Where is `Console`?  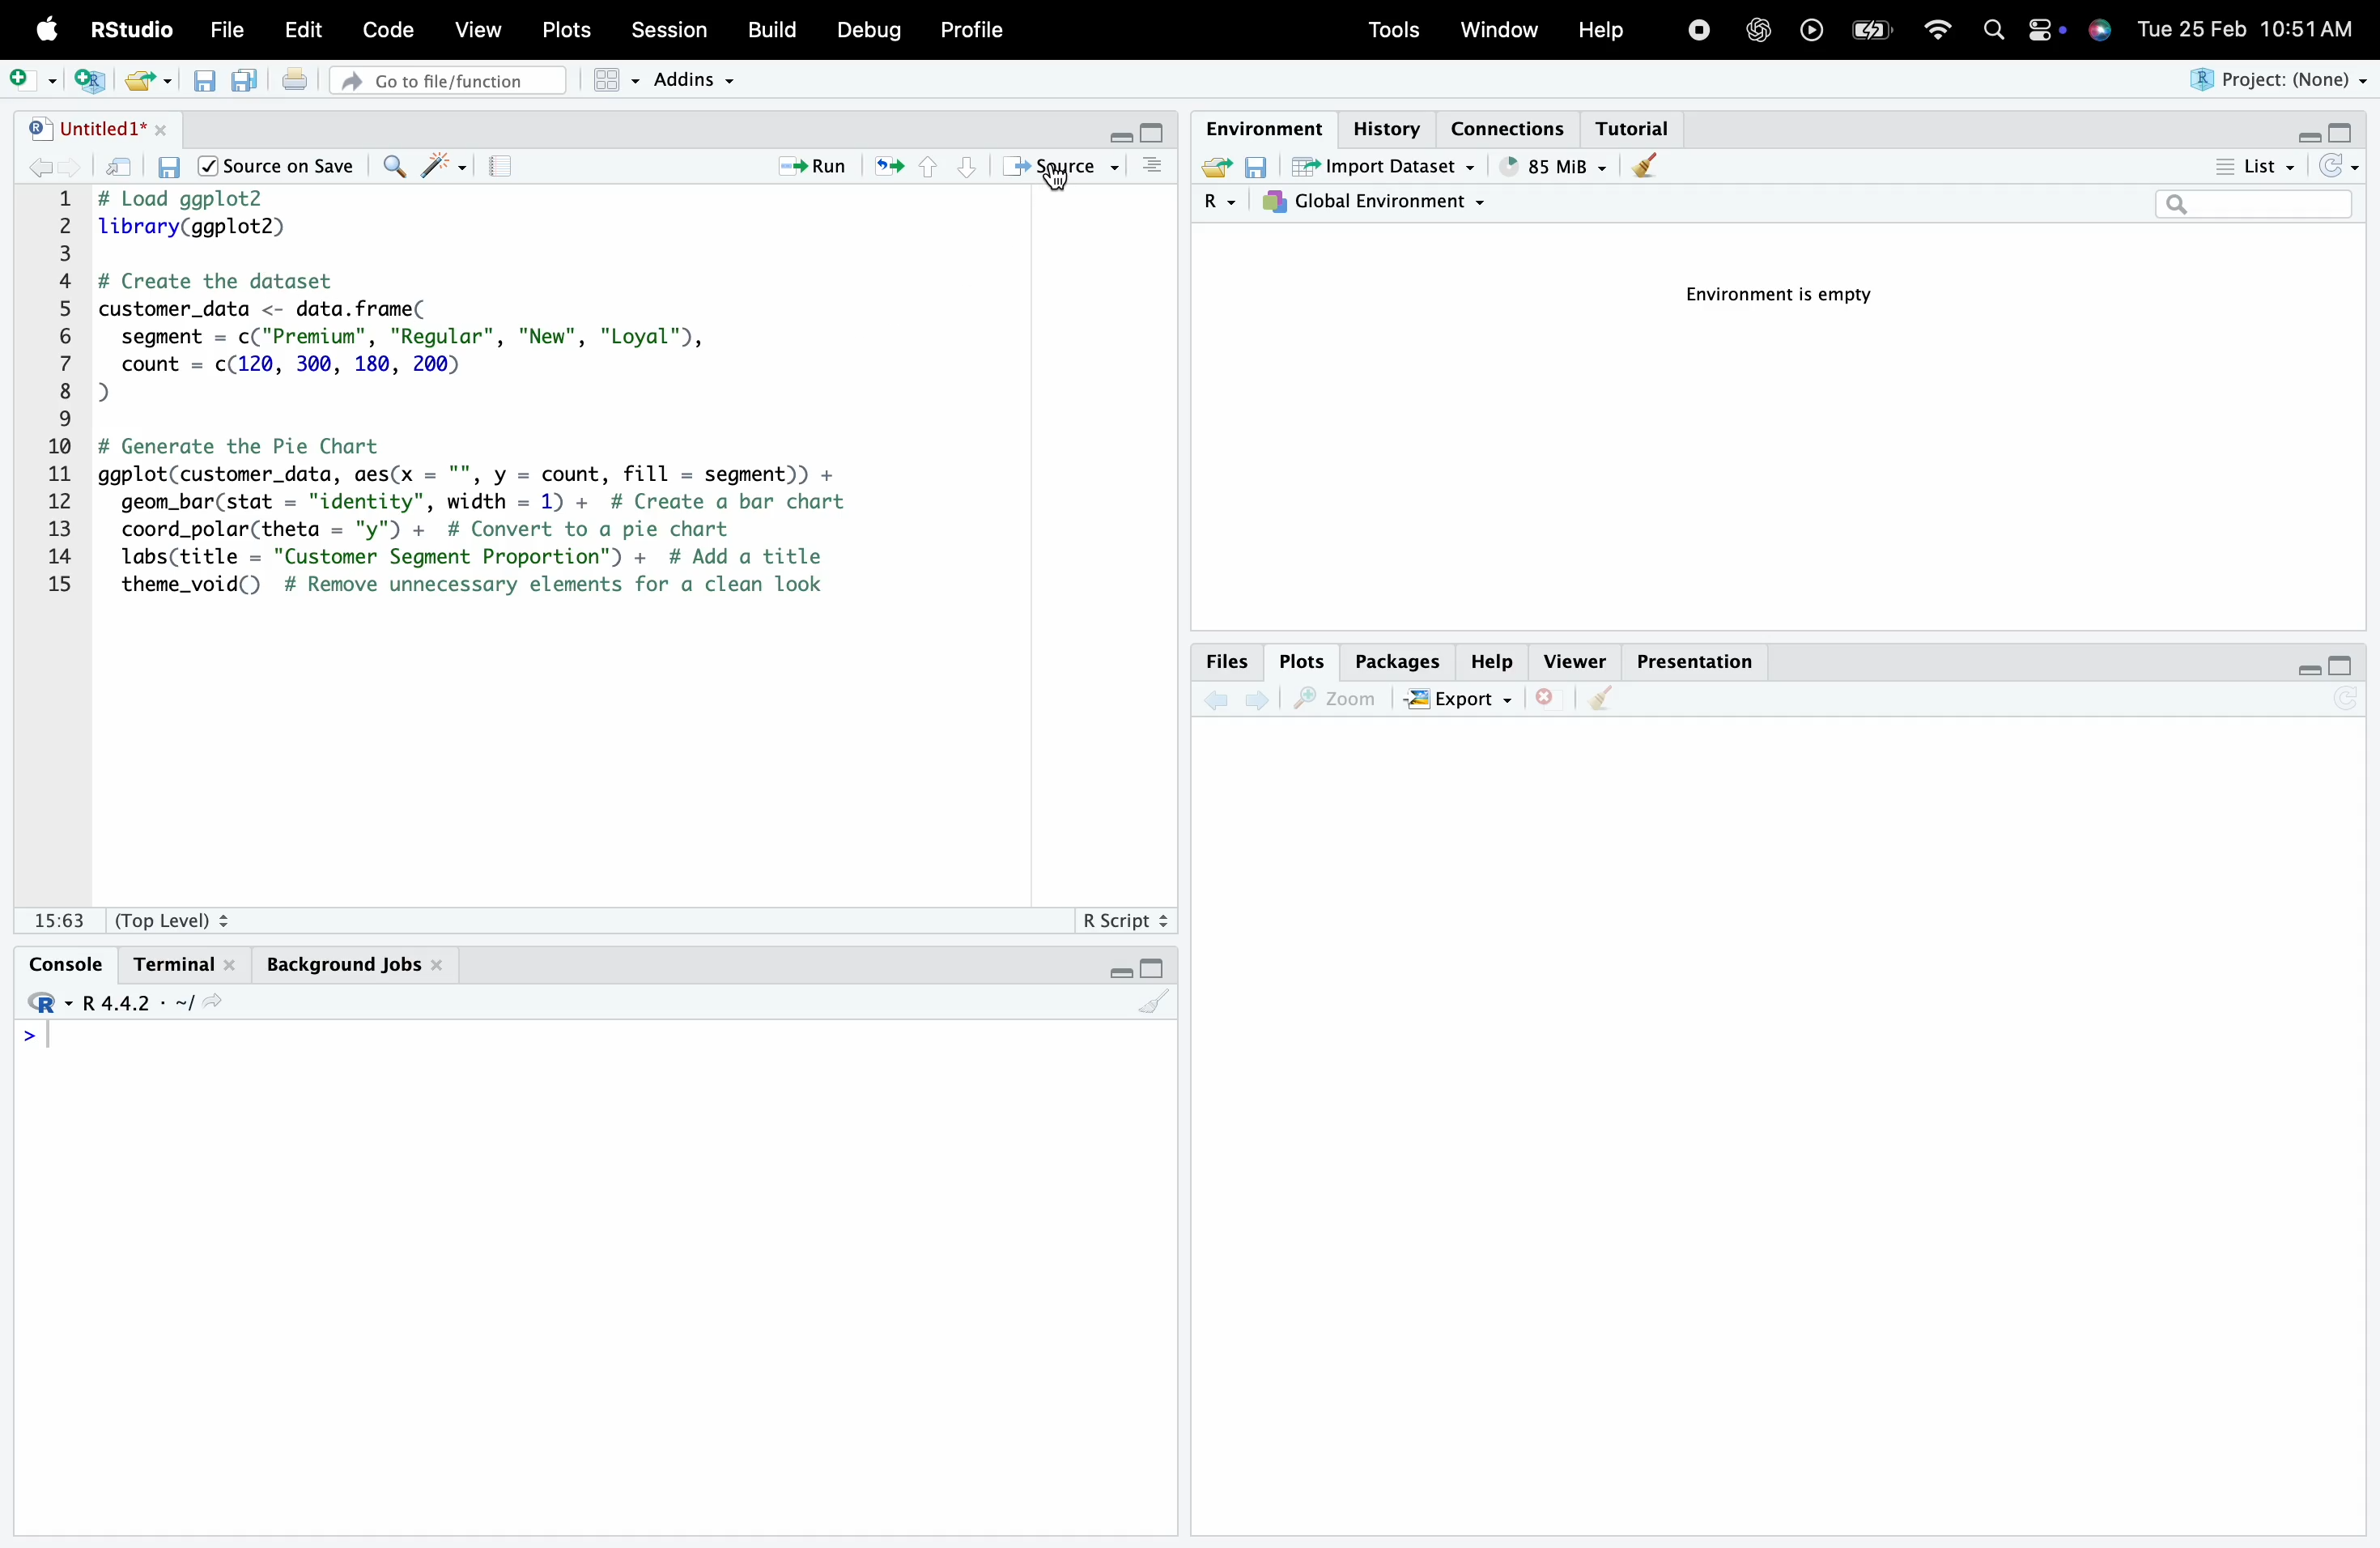
Console is located at coordinates (66, 956).